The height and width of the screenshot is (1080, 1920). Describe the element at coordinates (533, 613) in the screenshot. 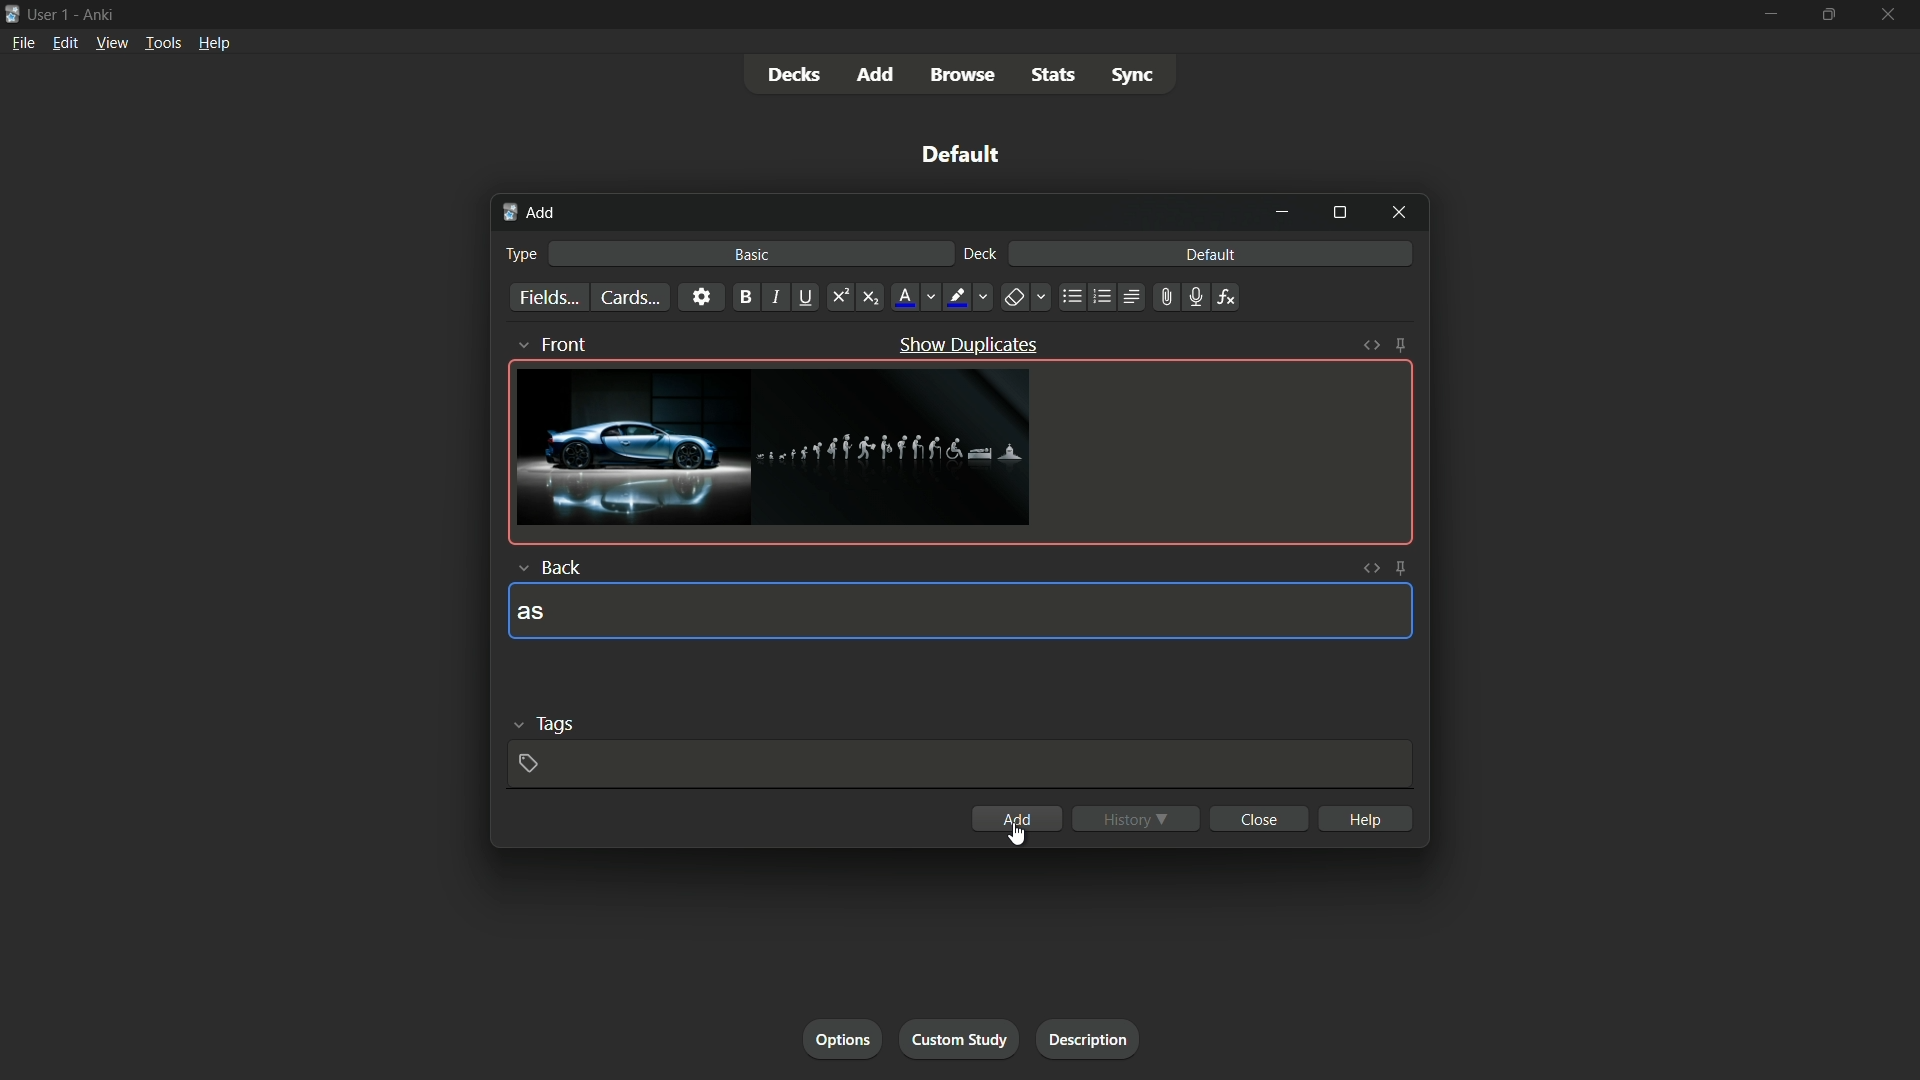

I see `as` at that location.